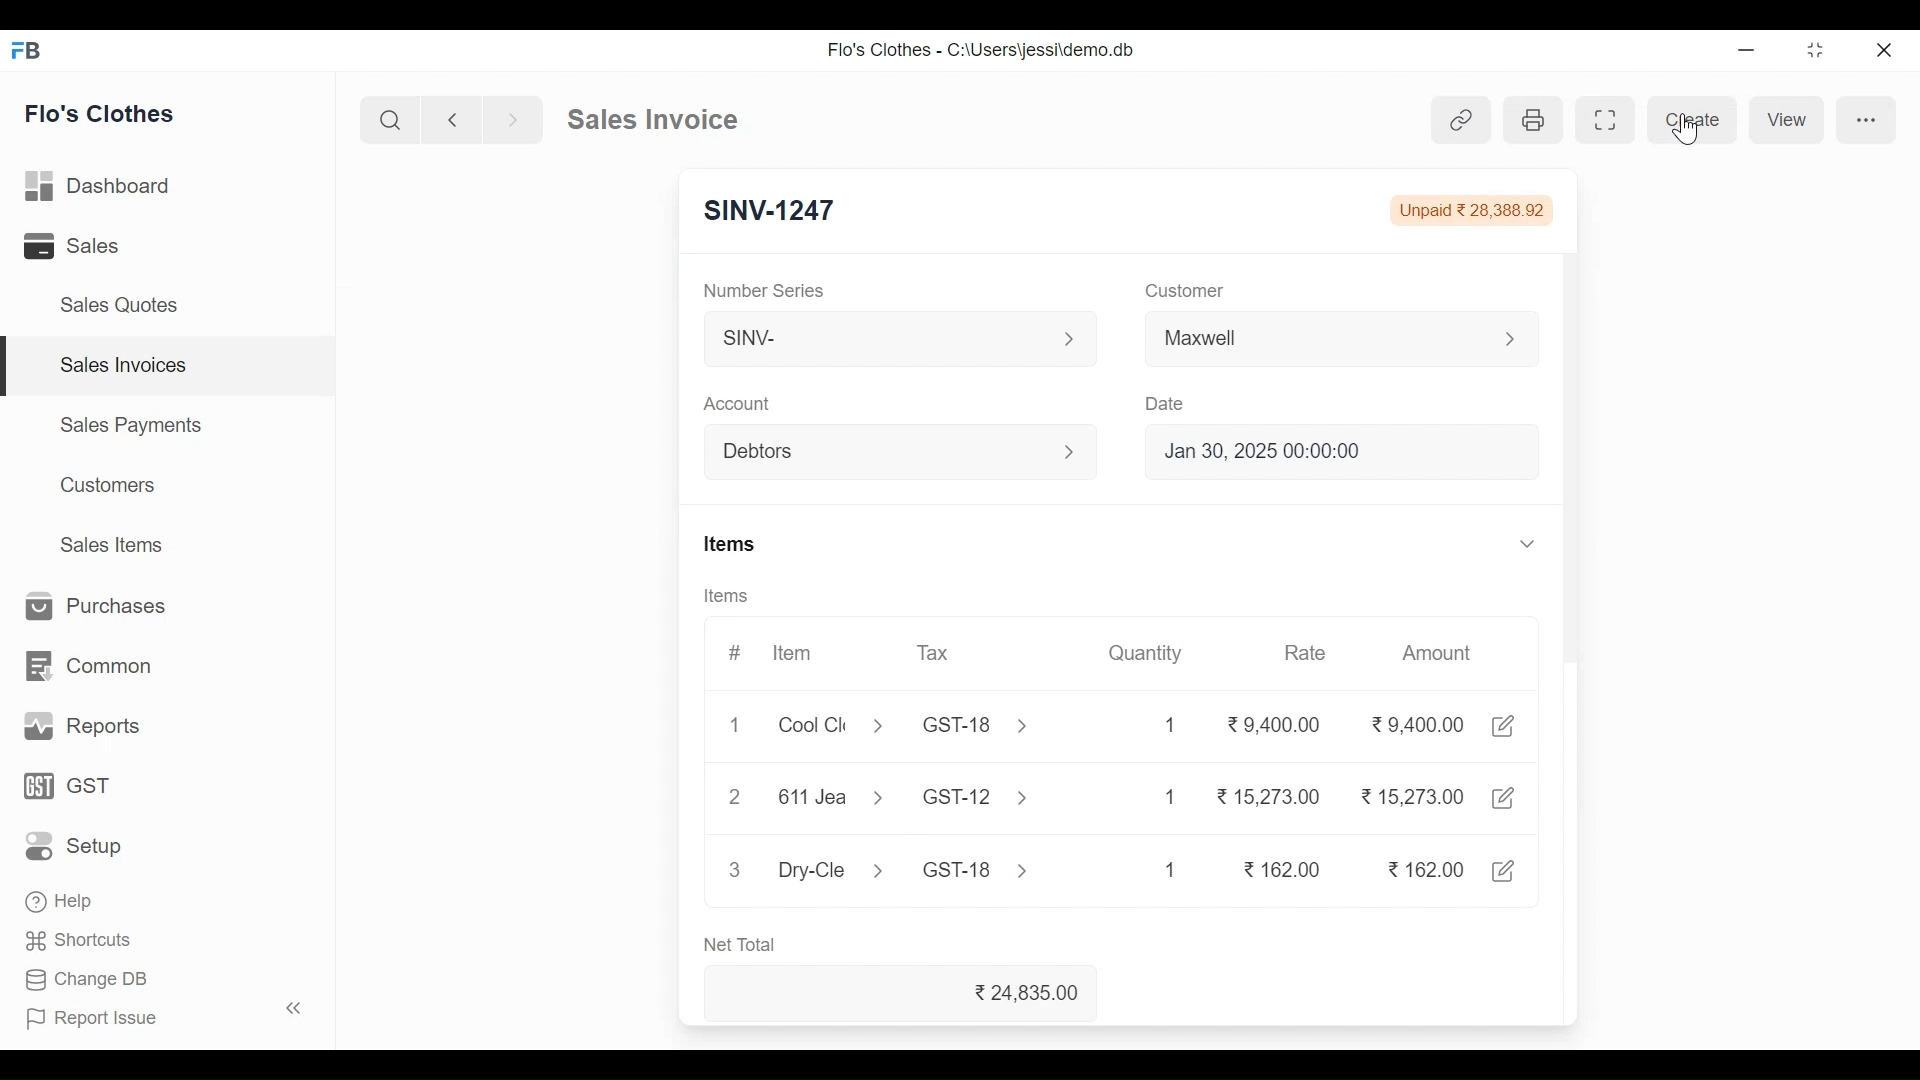 The image size is (1920, 1080). Describe the element at coordinates (734, 653) in the screenshot. I see `#` at that location.